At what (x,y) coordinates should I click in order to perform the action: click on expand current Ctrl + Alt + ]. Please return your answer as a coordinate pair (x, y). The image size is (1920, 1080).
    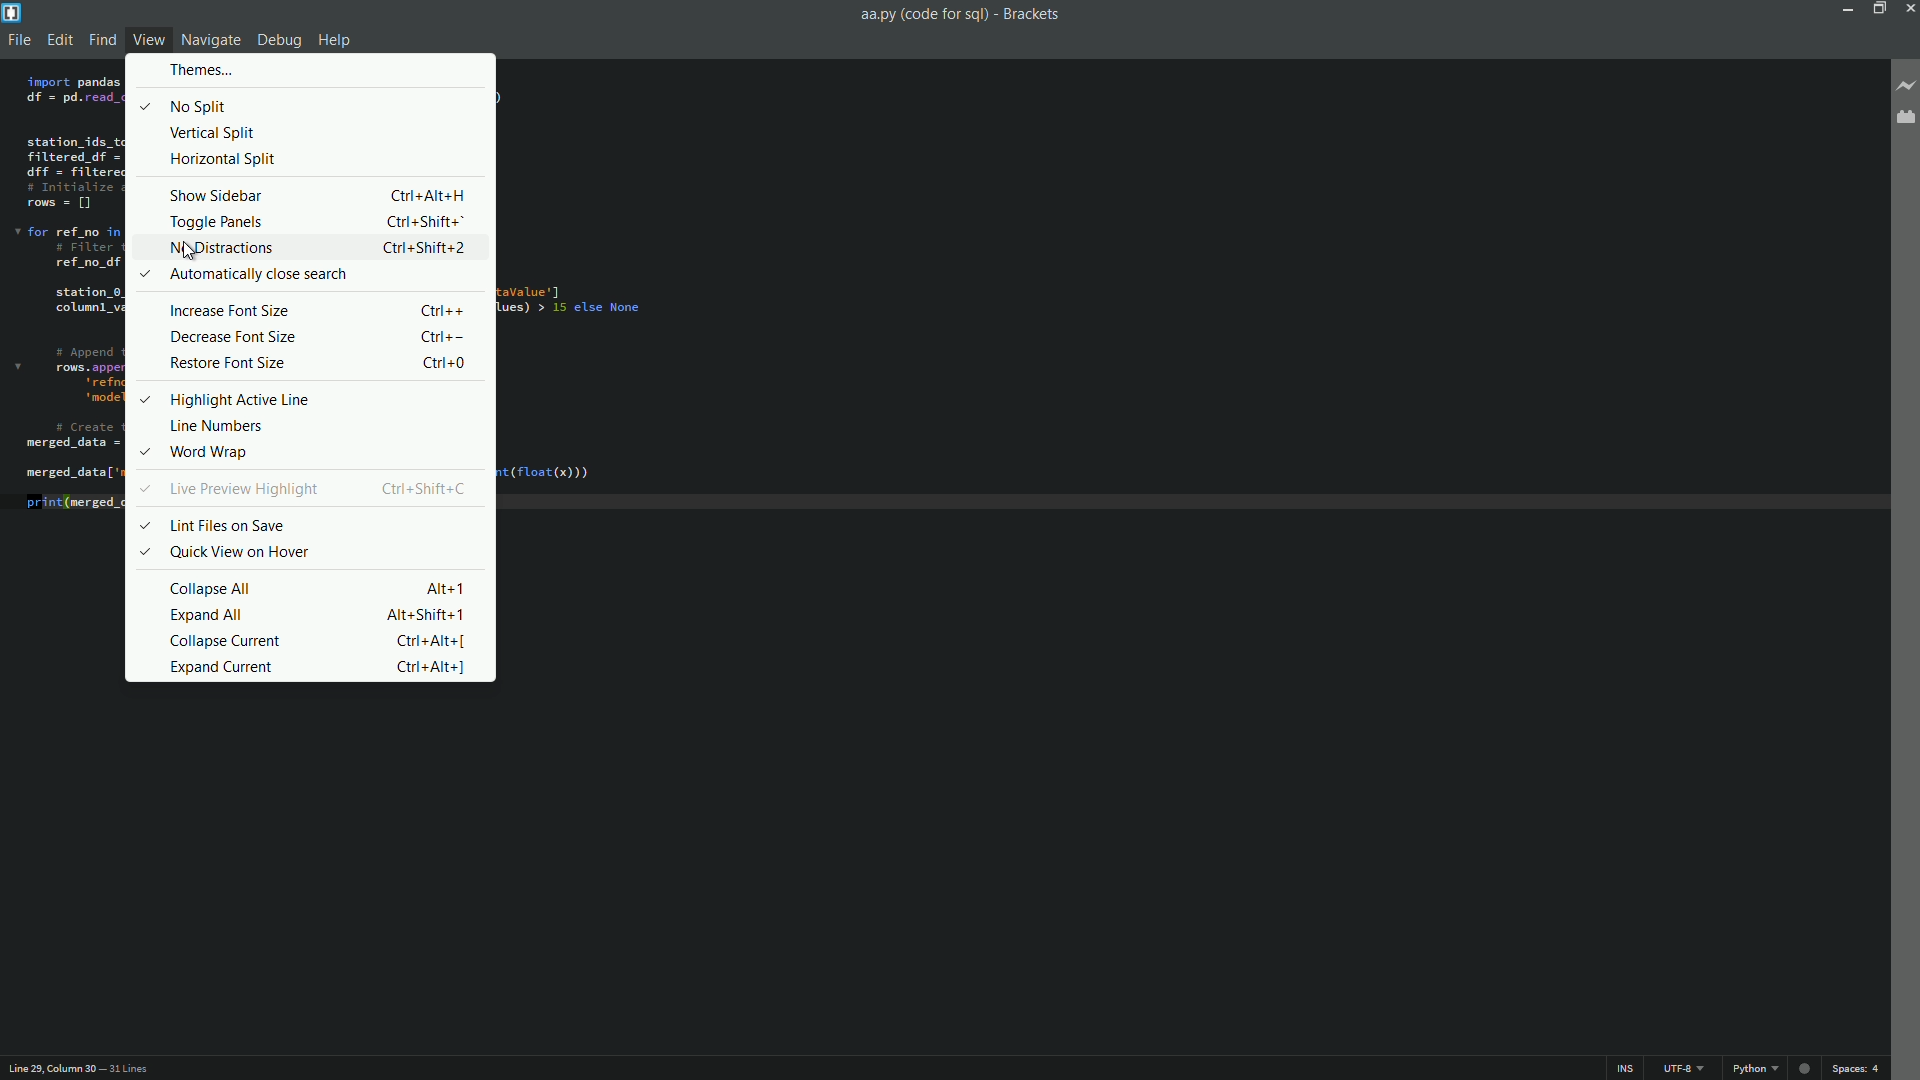
    Looking at the image, I should click on (316, 669).